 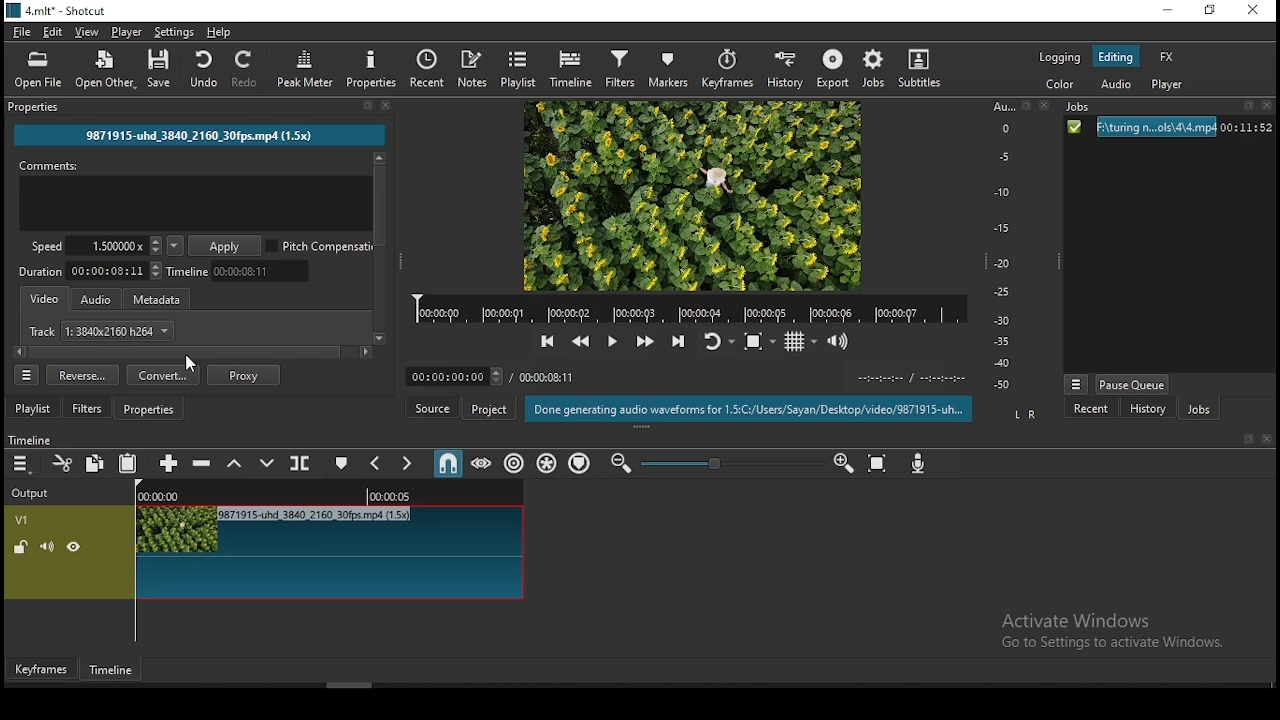 I want to click on scroll bar, so click(x=193, y=351).